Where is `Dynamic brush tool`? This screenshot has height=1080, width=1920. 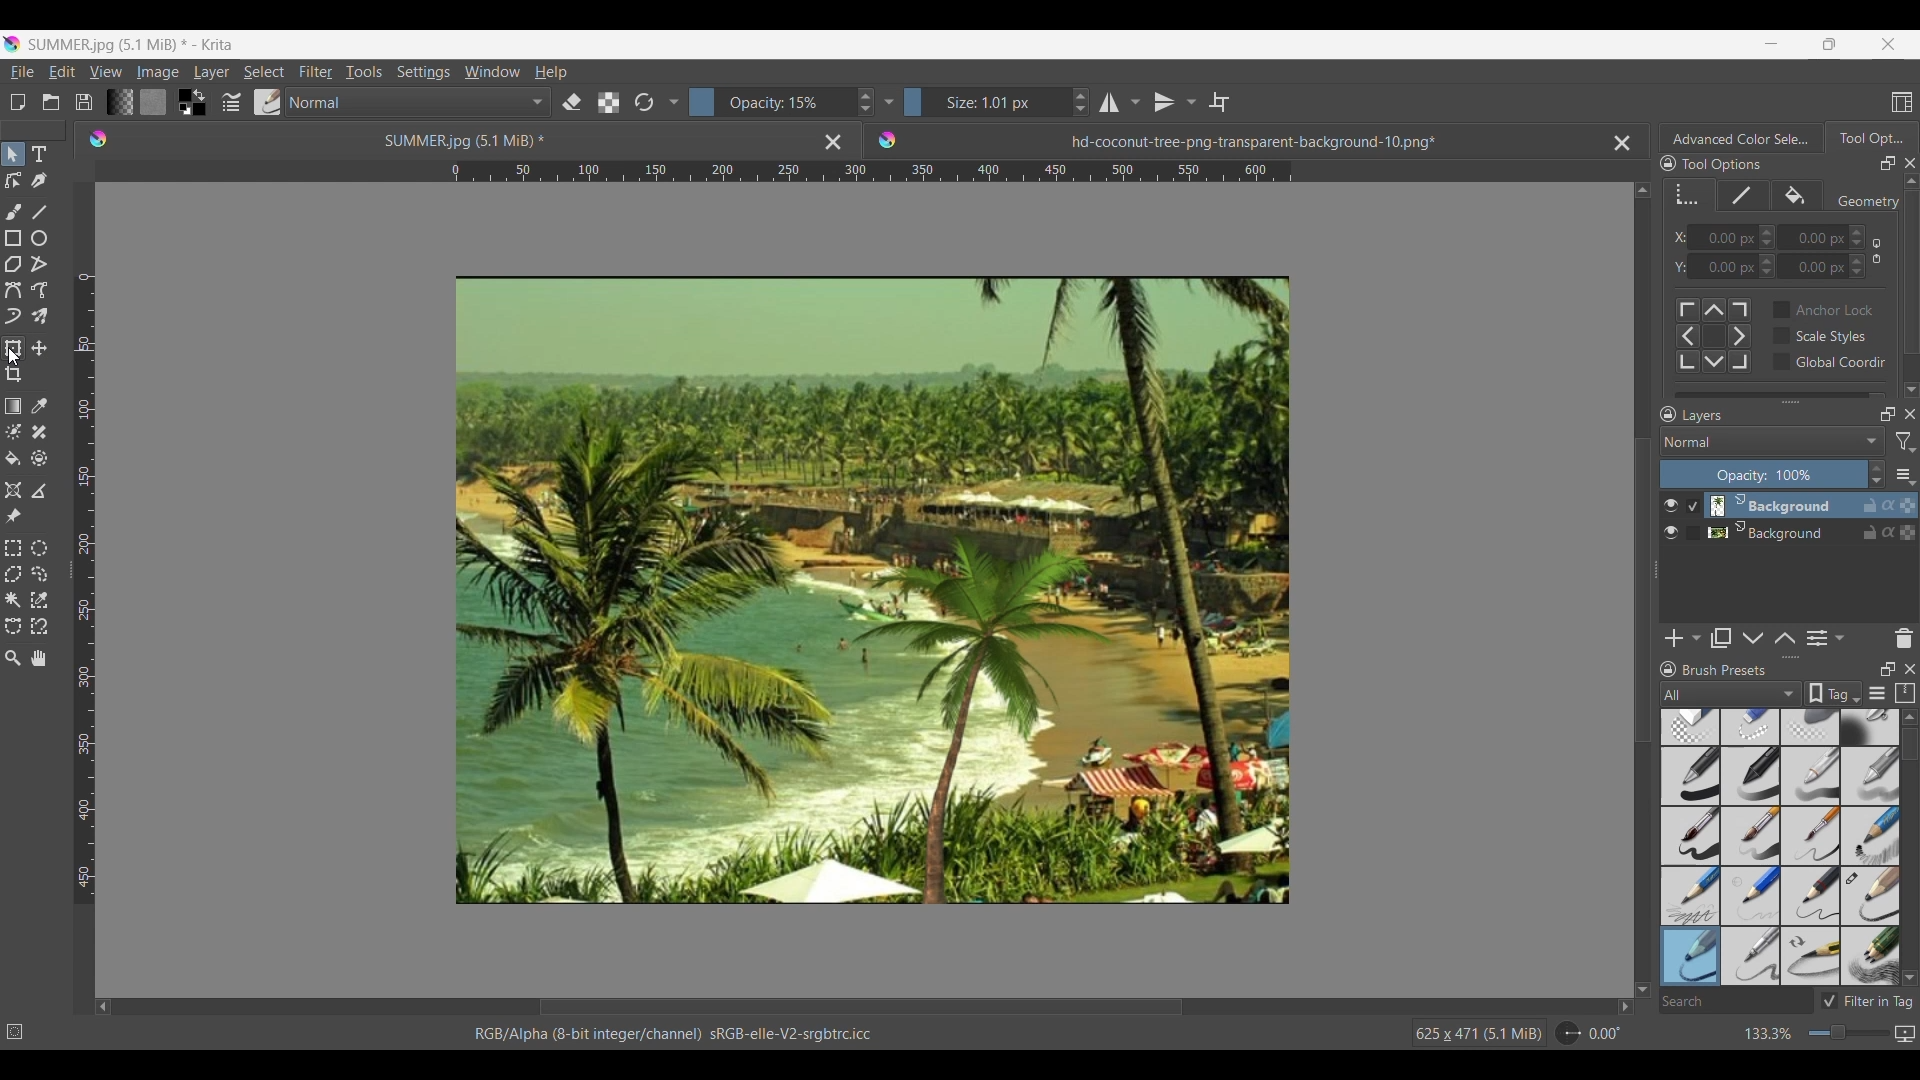
Dynamic brush tool is located at coordinates (13, 316).